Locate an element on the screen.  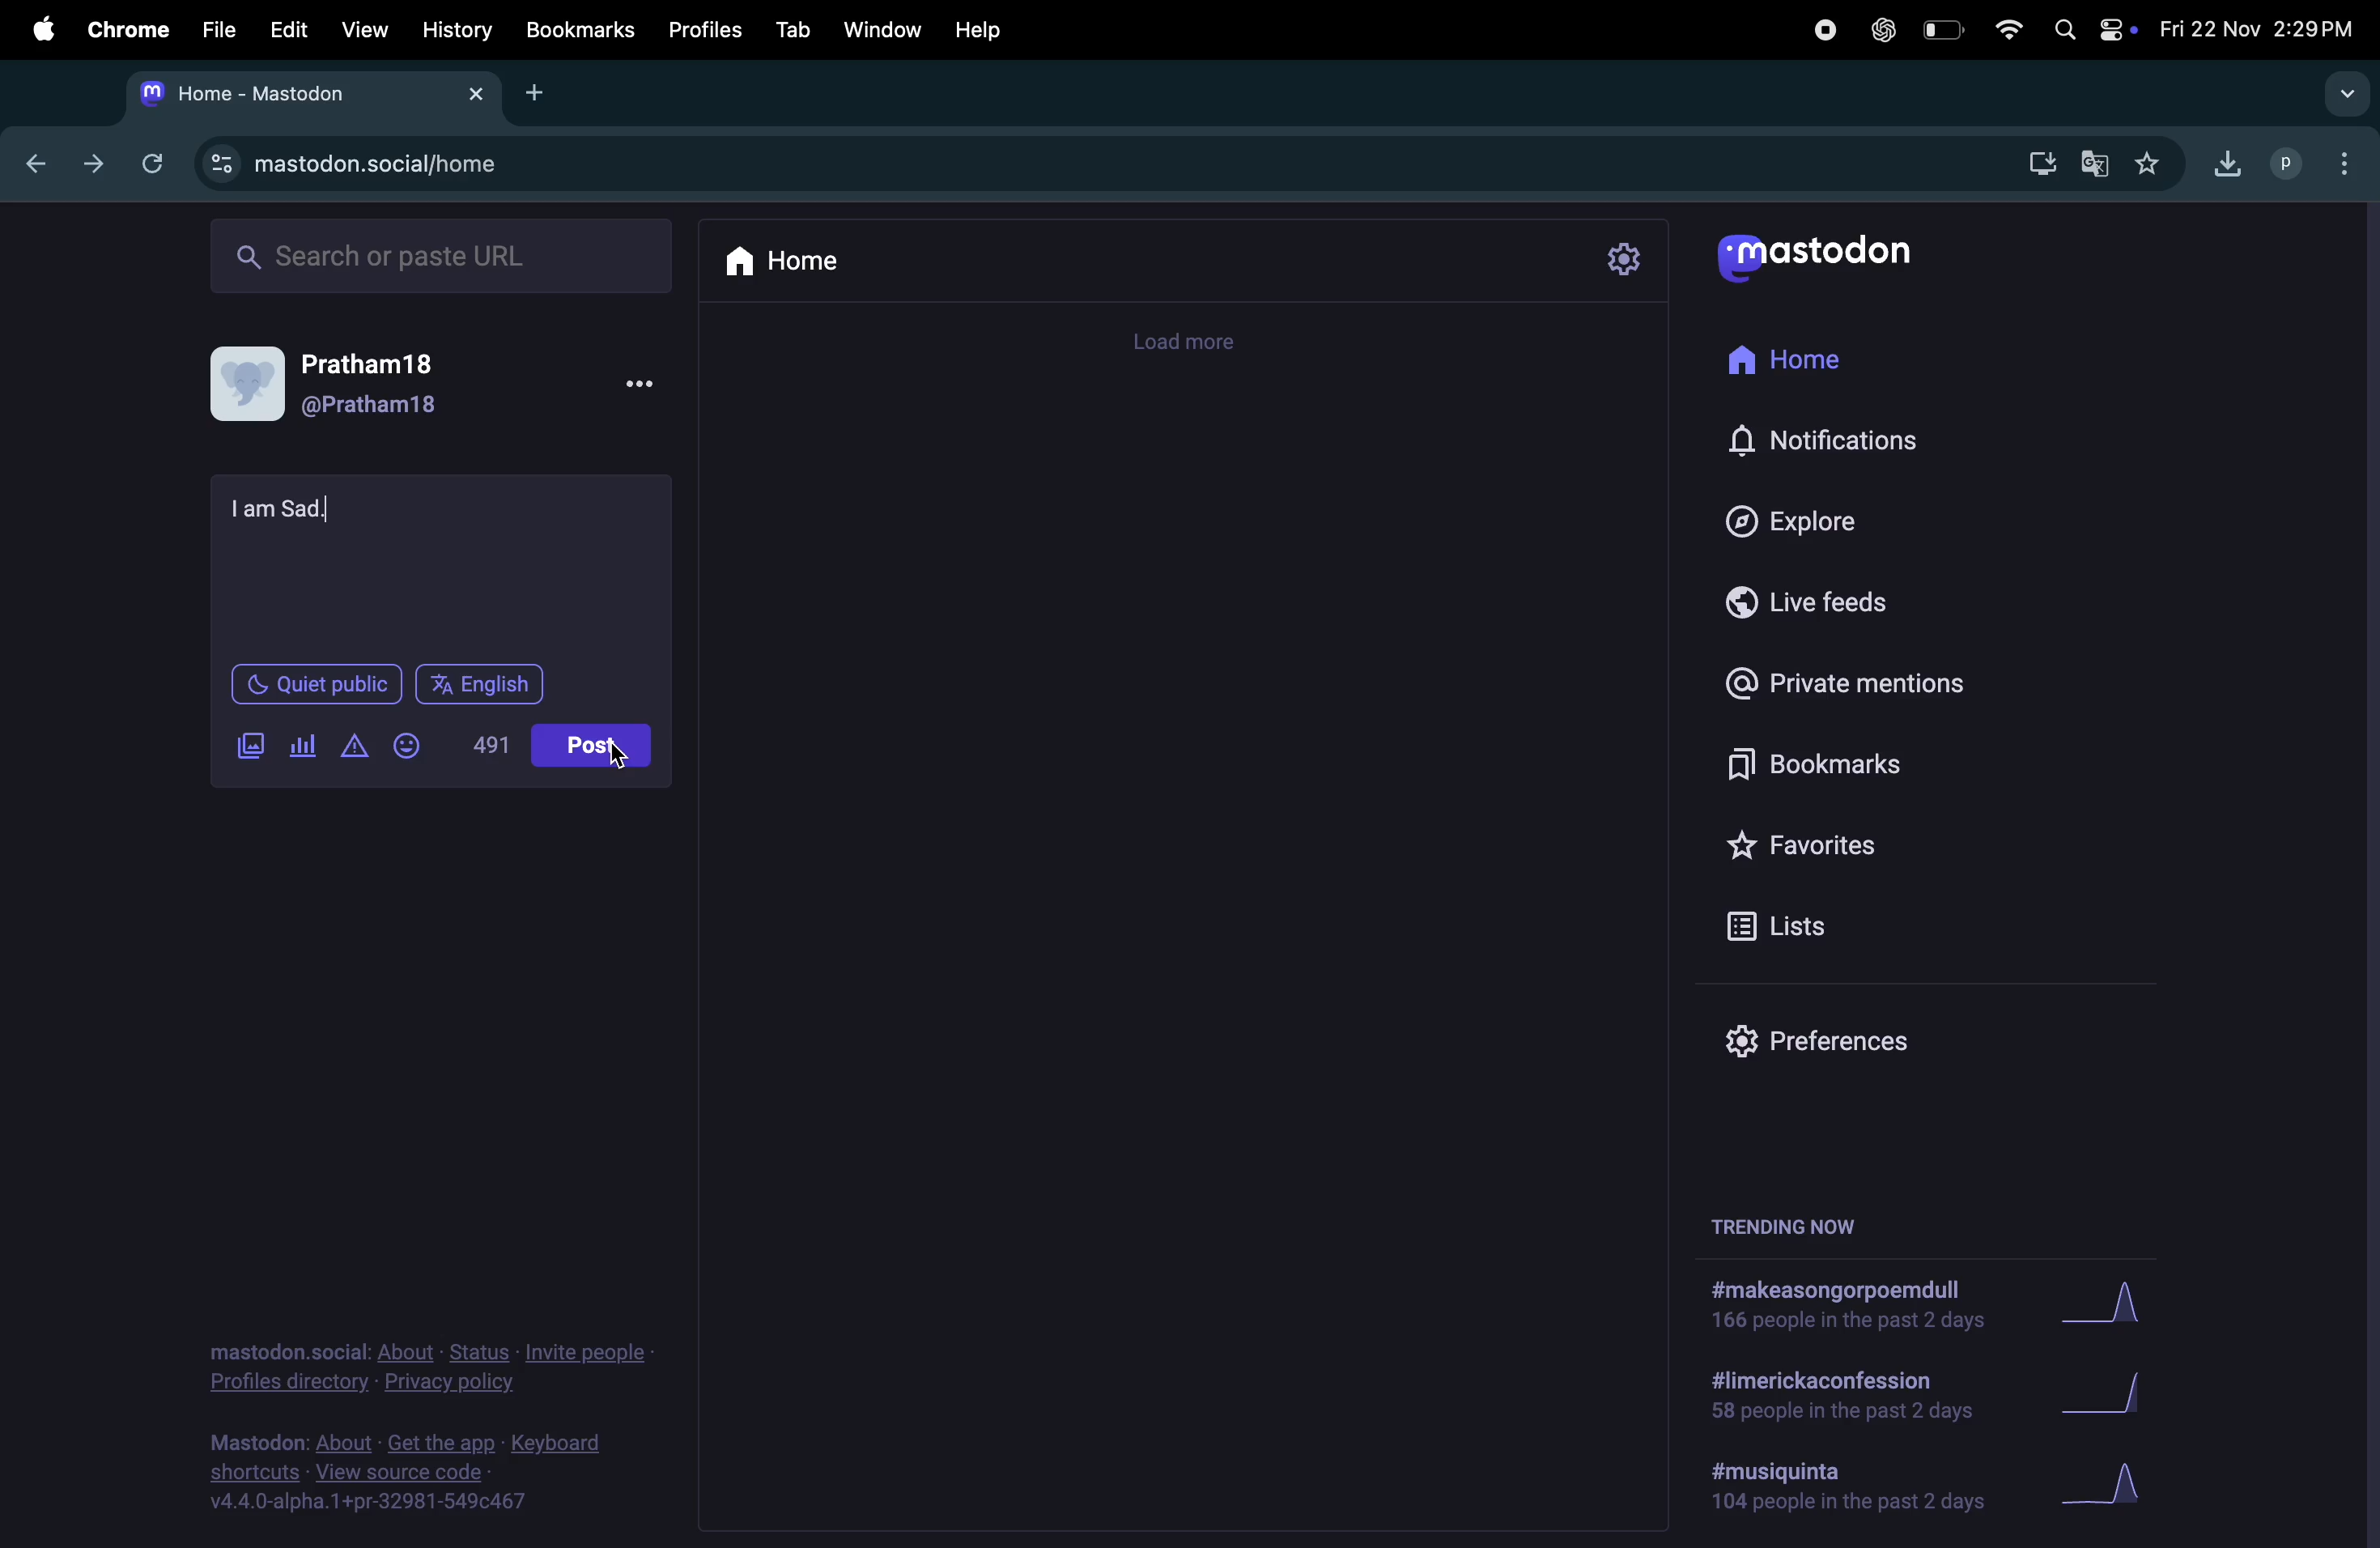
favourites is located at coordinates (1887, 843).